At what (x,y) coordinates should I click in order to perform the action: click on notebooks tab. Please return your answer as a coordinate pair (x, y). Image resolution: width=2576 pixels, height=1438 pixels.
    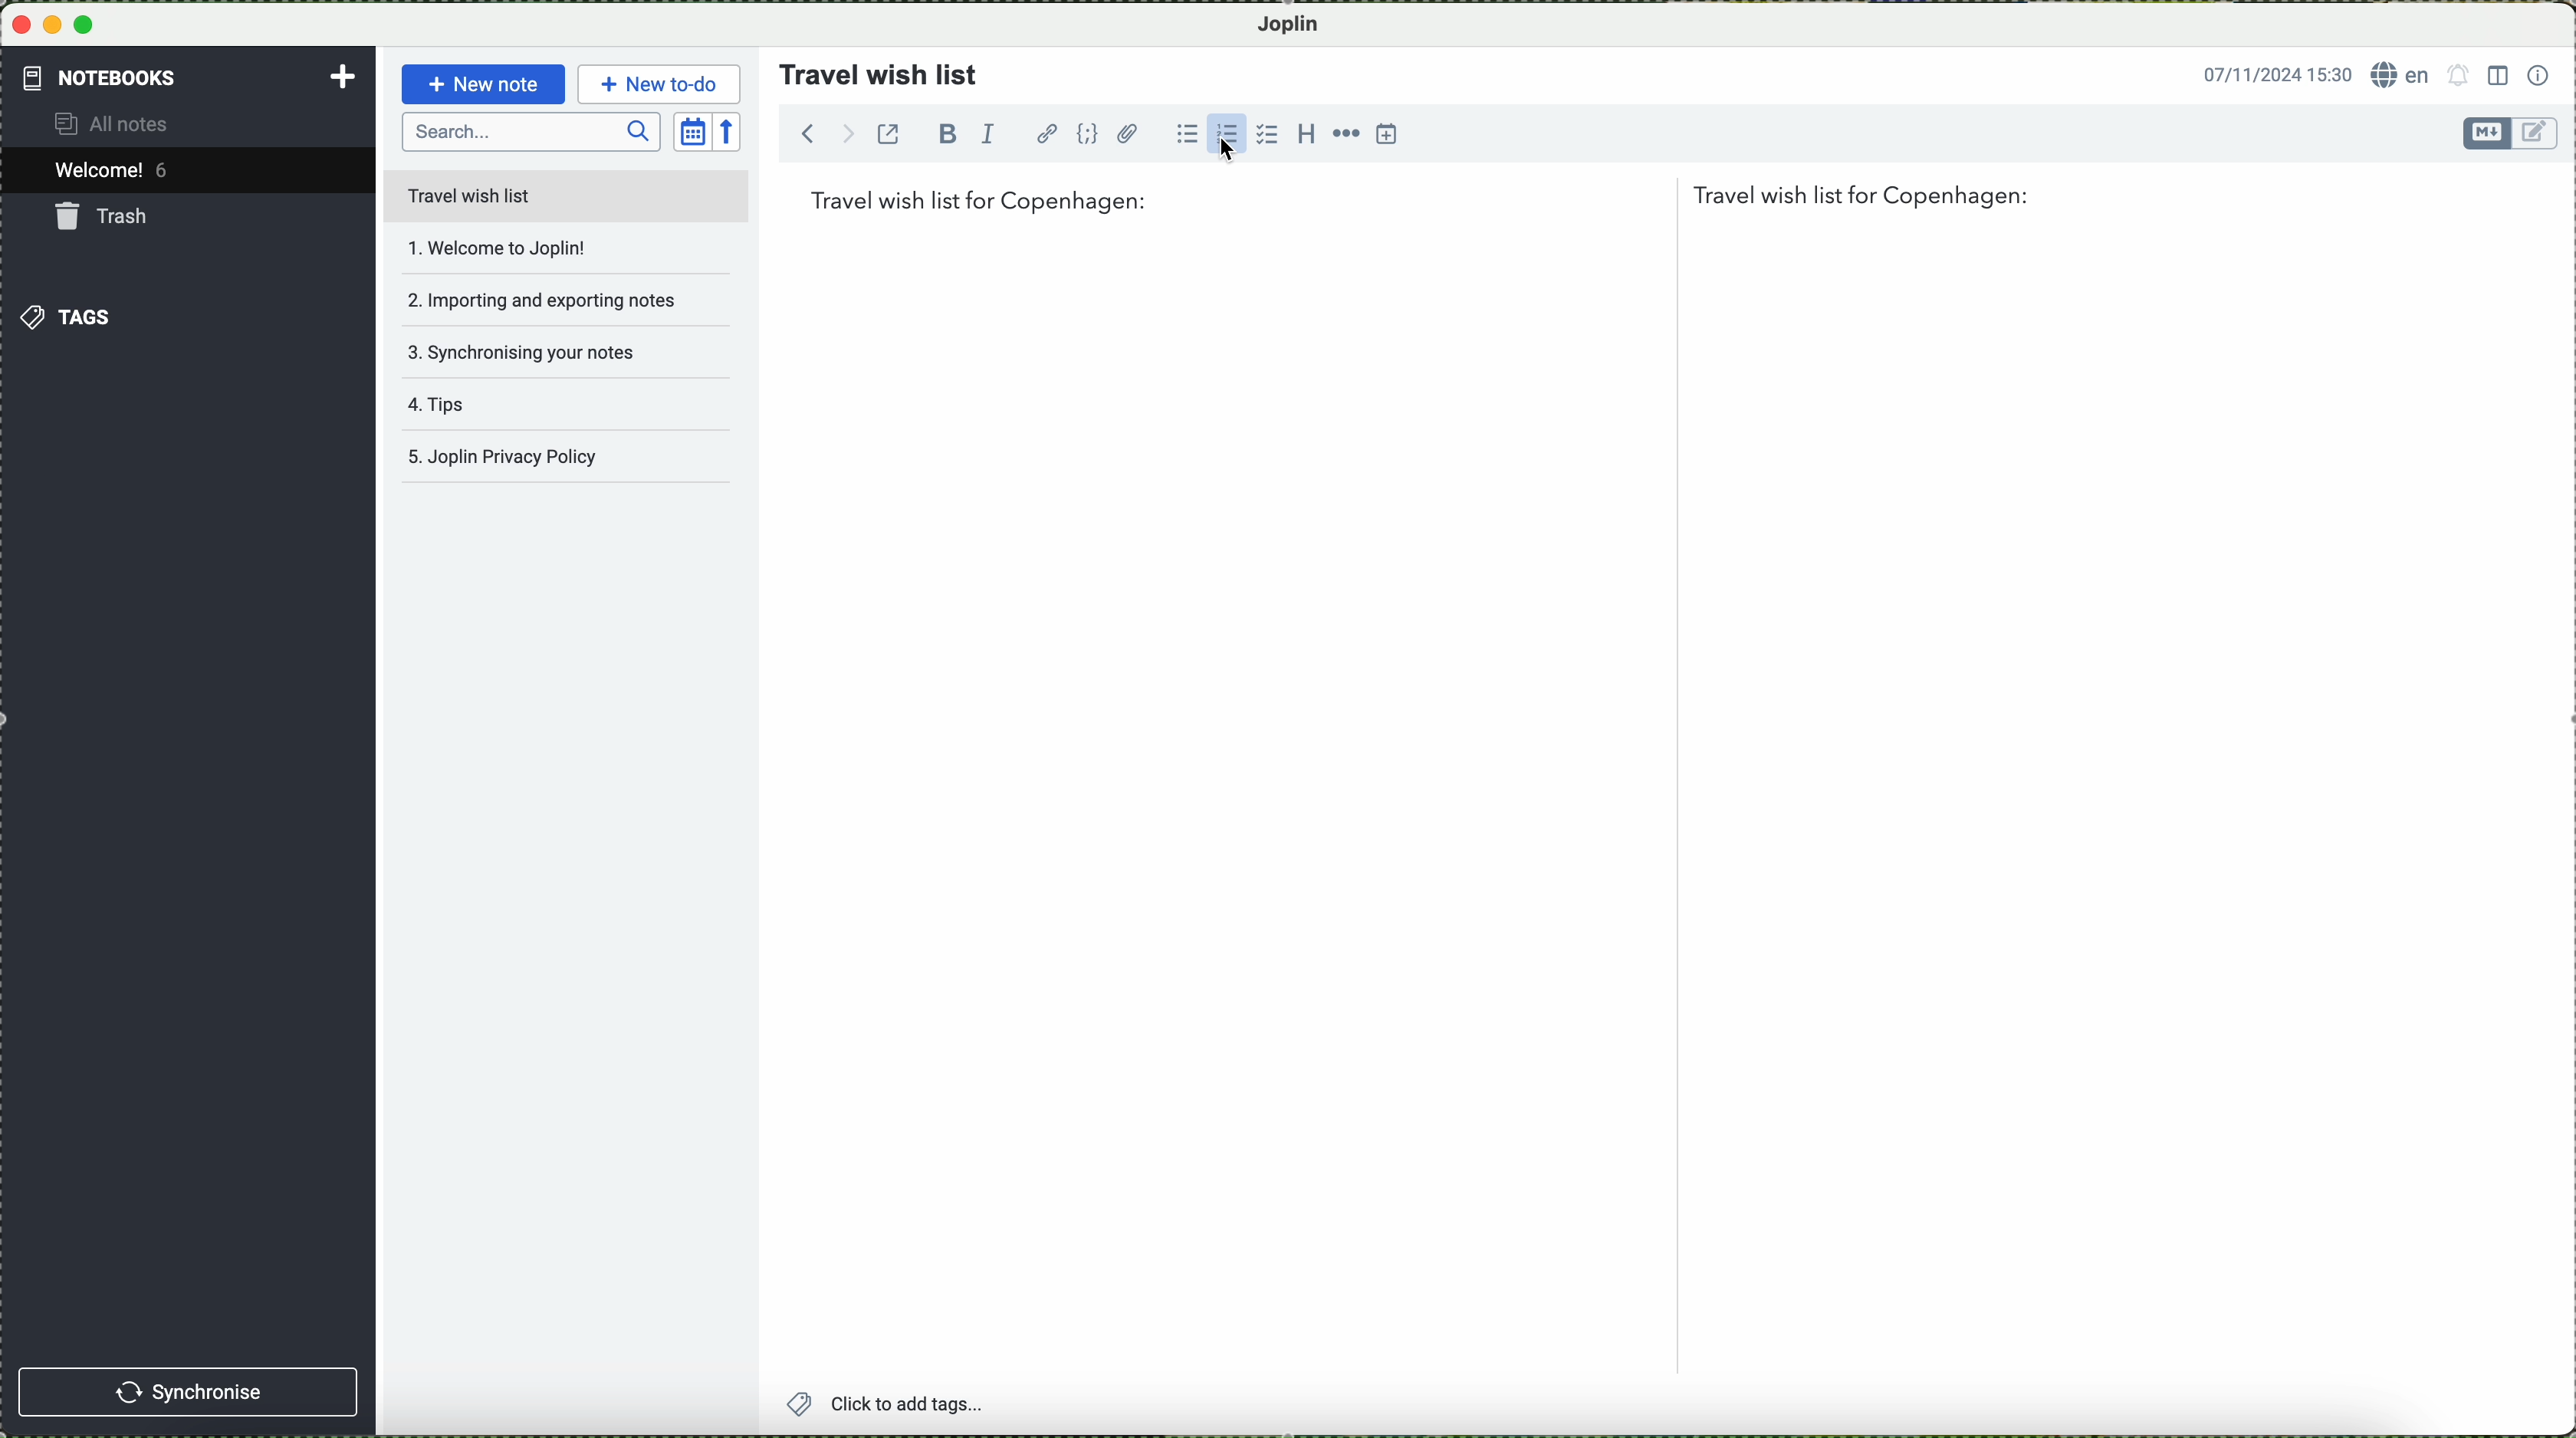
    Looking at the image, I should click on (190, 78).